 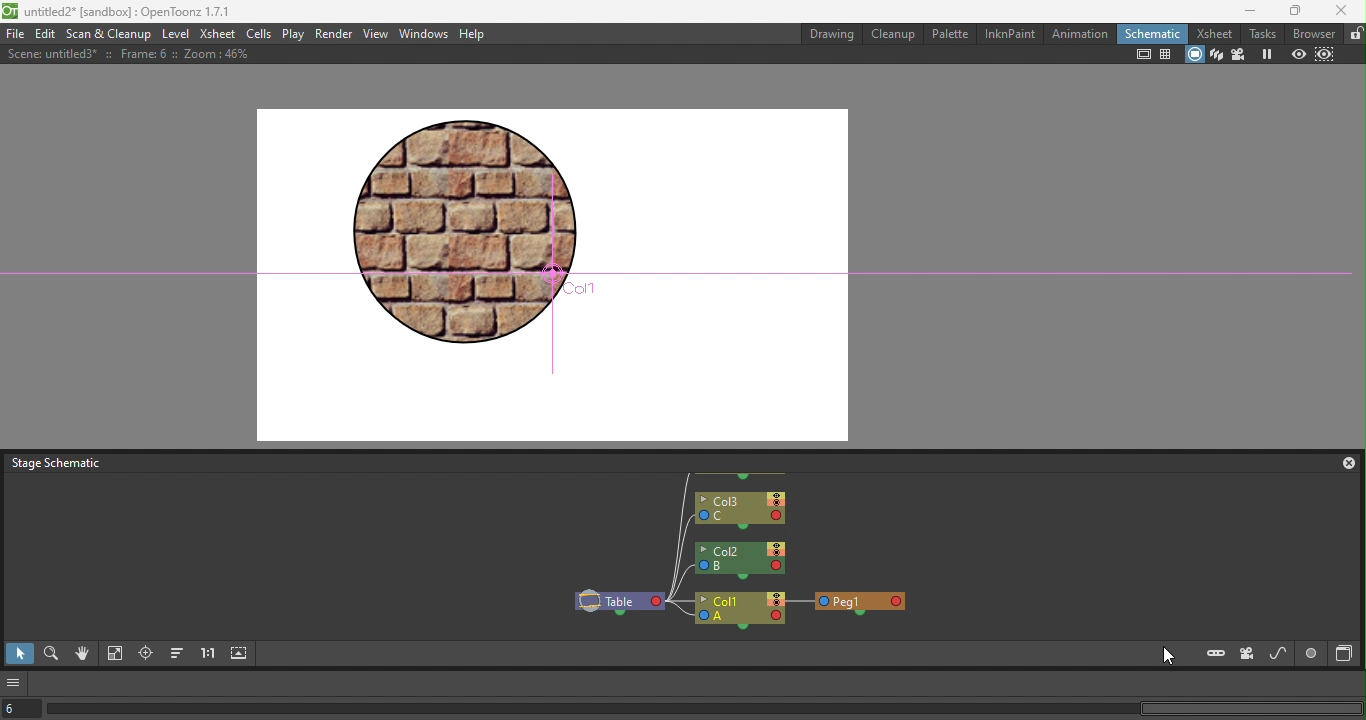 I want to click on Peg1, so click(x=861, y=603).